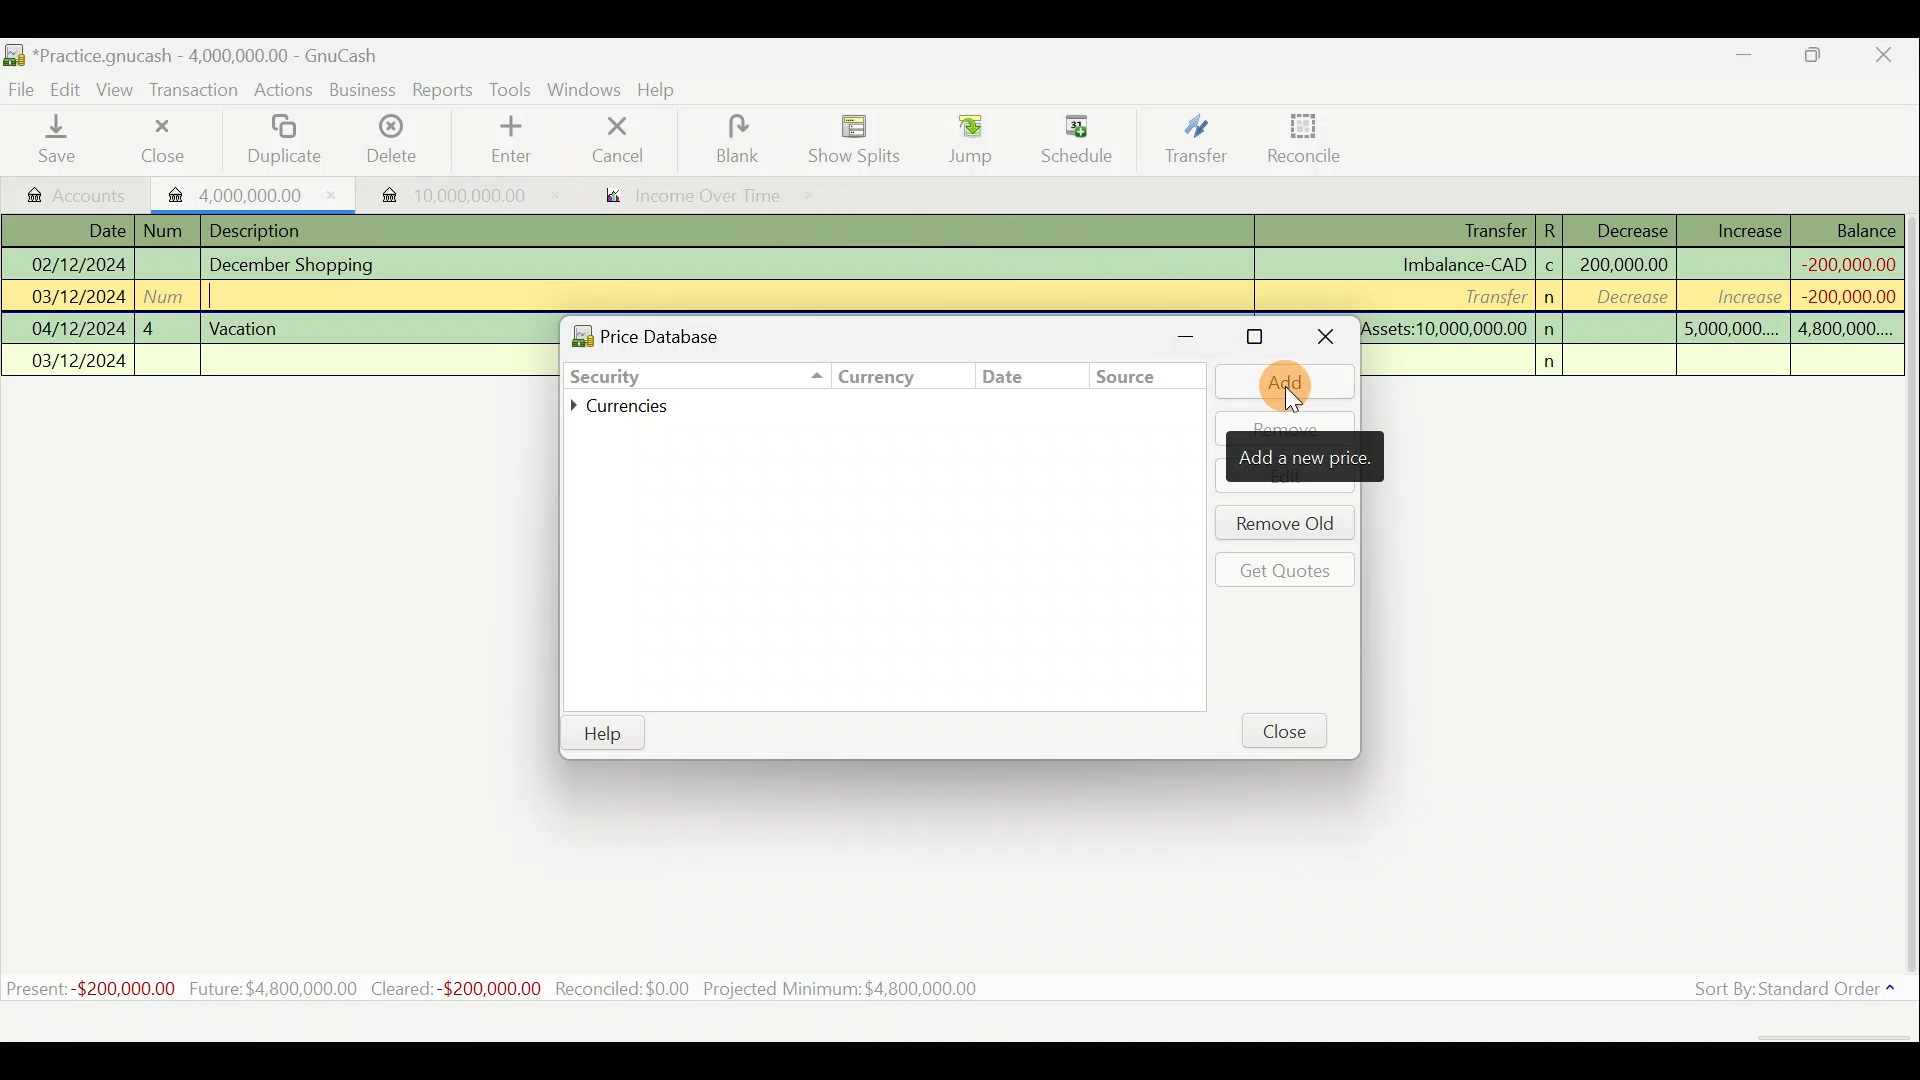 This screenshot has height=1080, width=1920. What do you see at coordinates (603, 734) in the screenshot?
I see `Help` at bounding box center [603, 734].